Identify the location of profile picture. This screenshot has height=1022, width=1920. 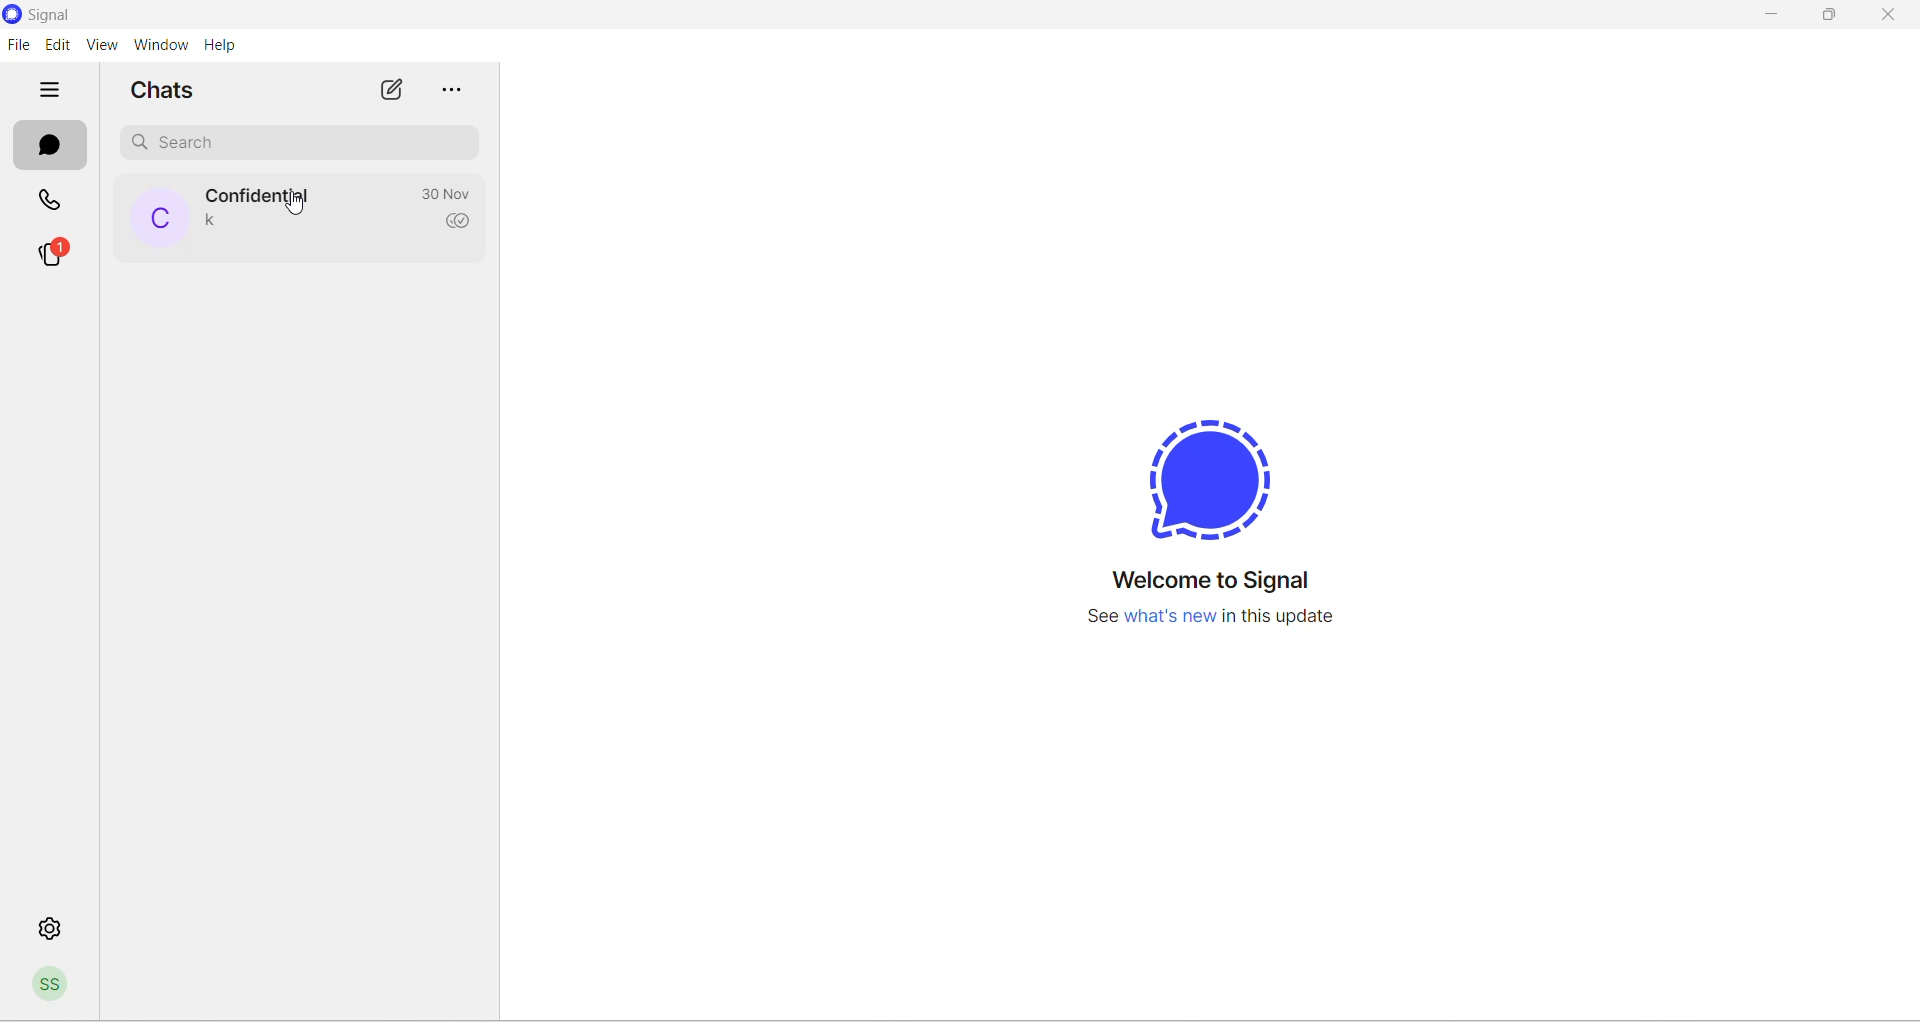
(302, 210).